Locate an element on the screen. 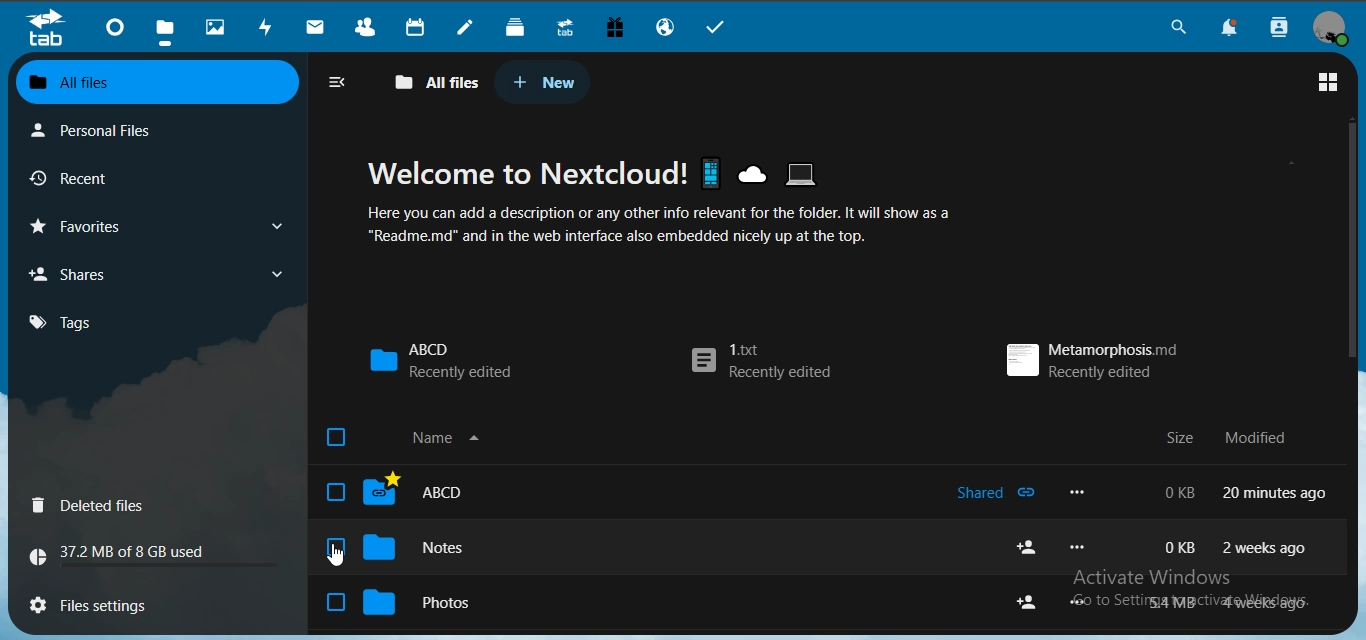  Modified is located at coordinates (1259, 434).